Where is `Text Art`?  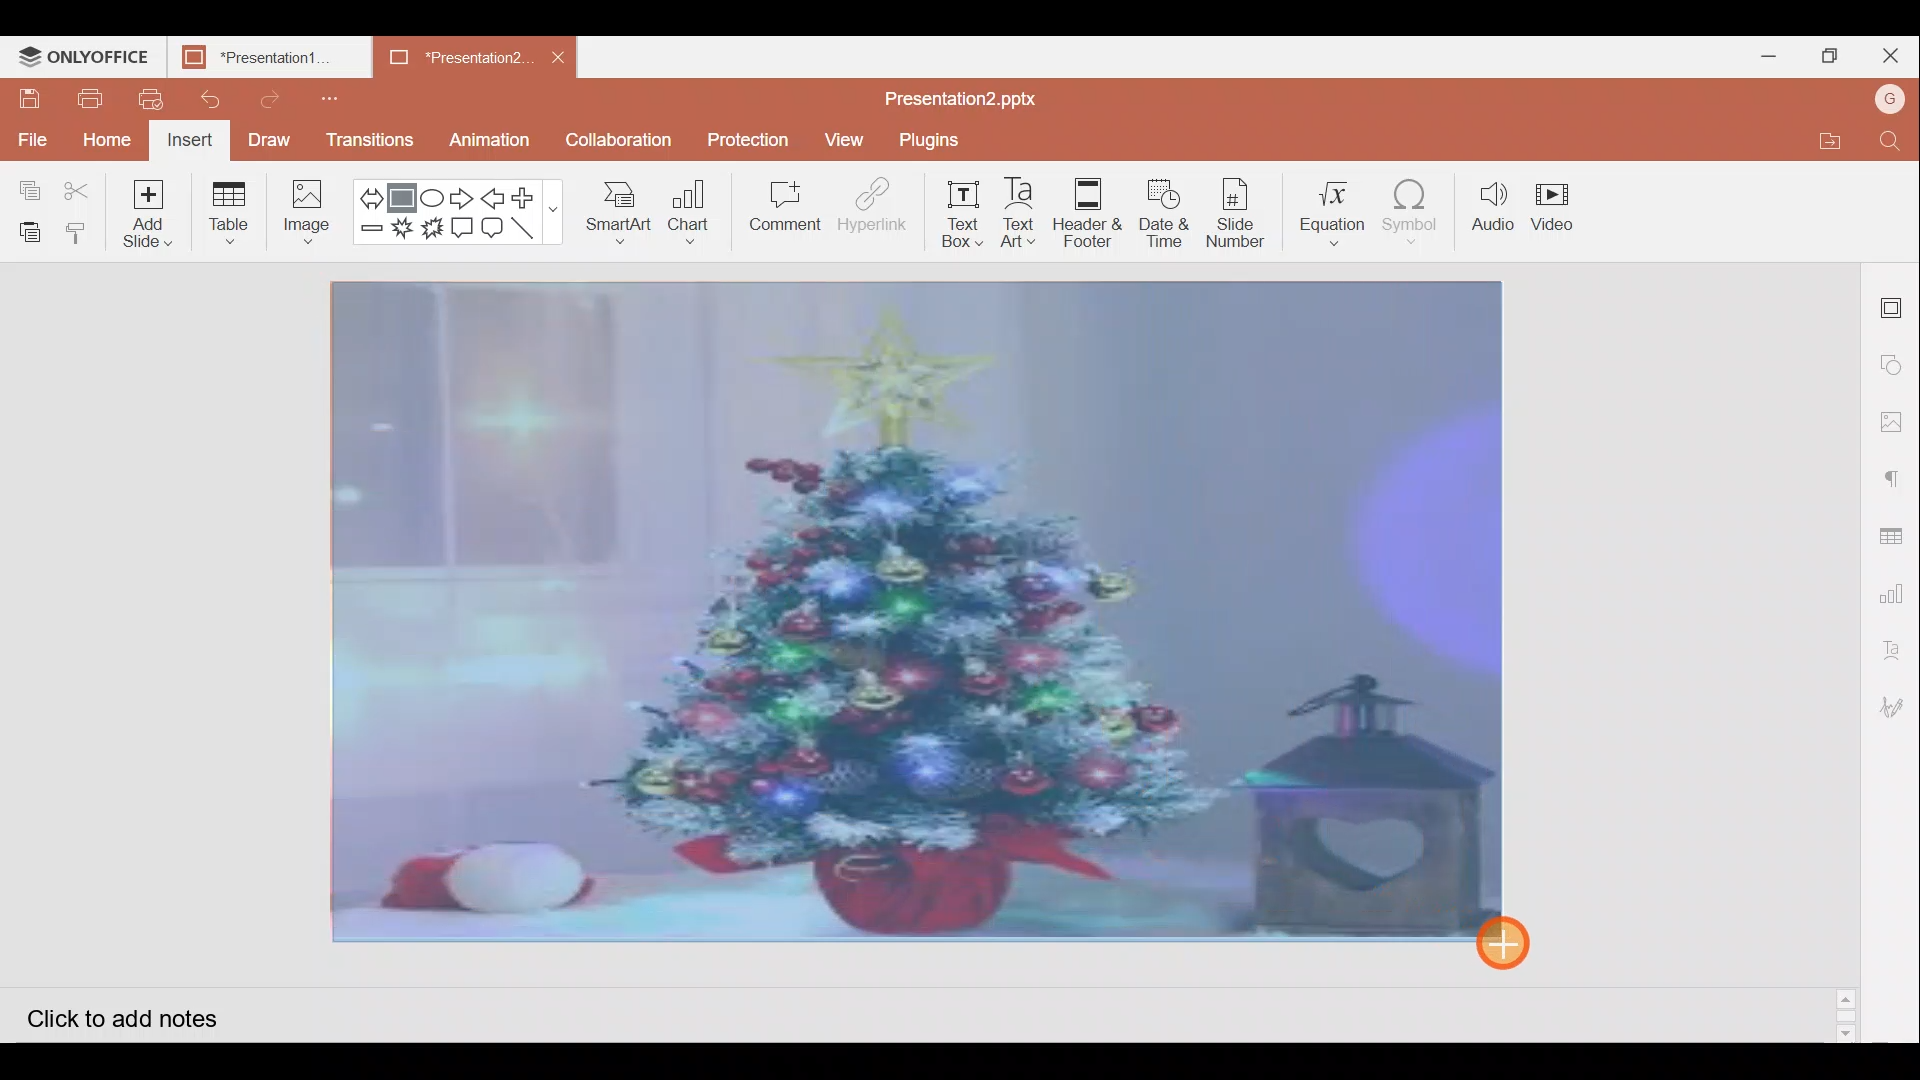
Text Art is located at coordinates (1019, 213).